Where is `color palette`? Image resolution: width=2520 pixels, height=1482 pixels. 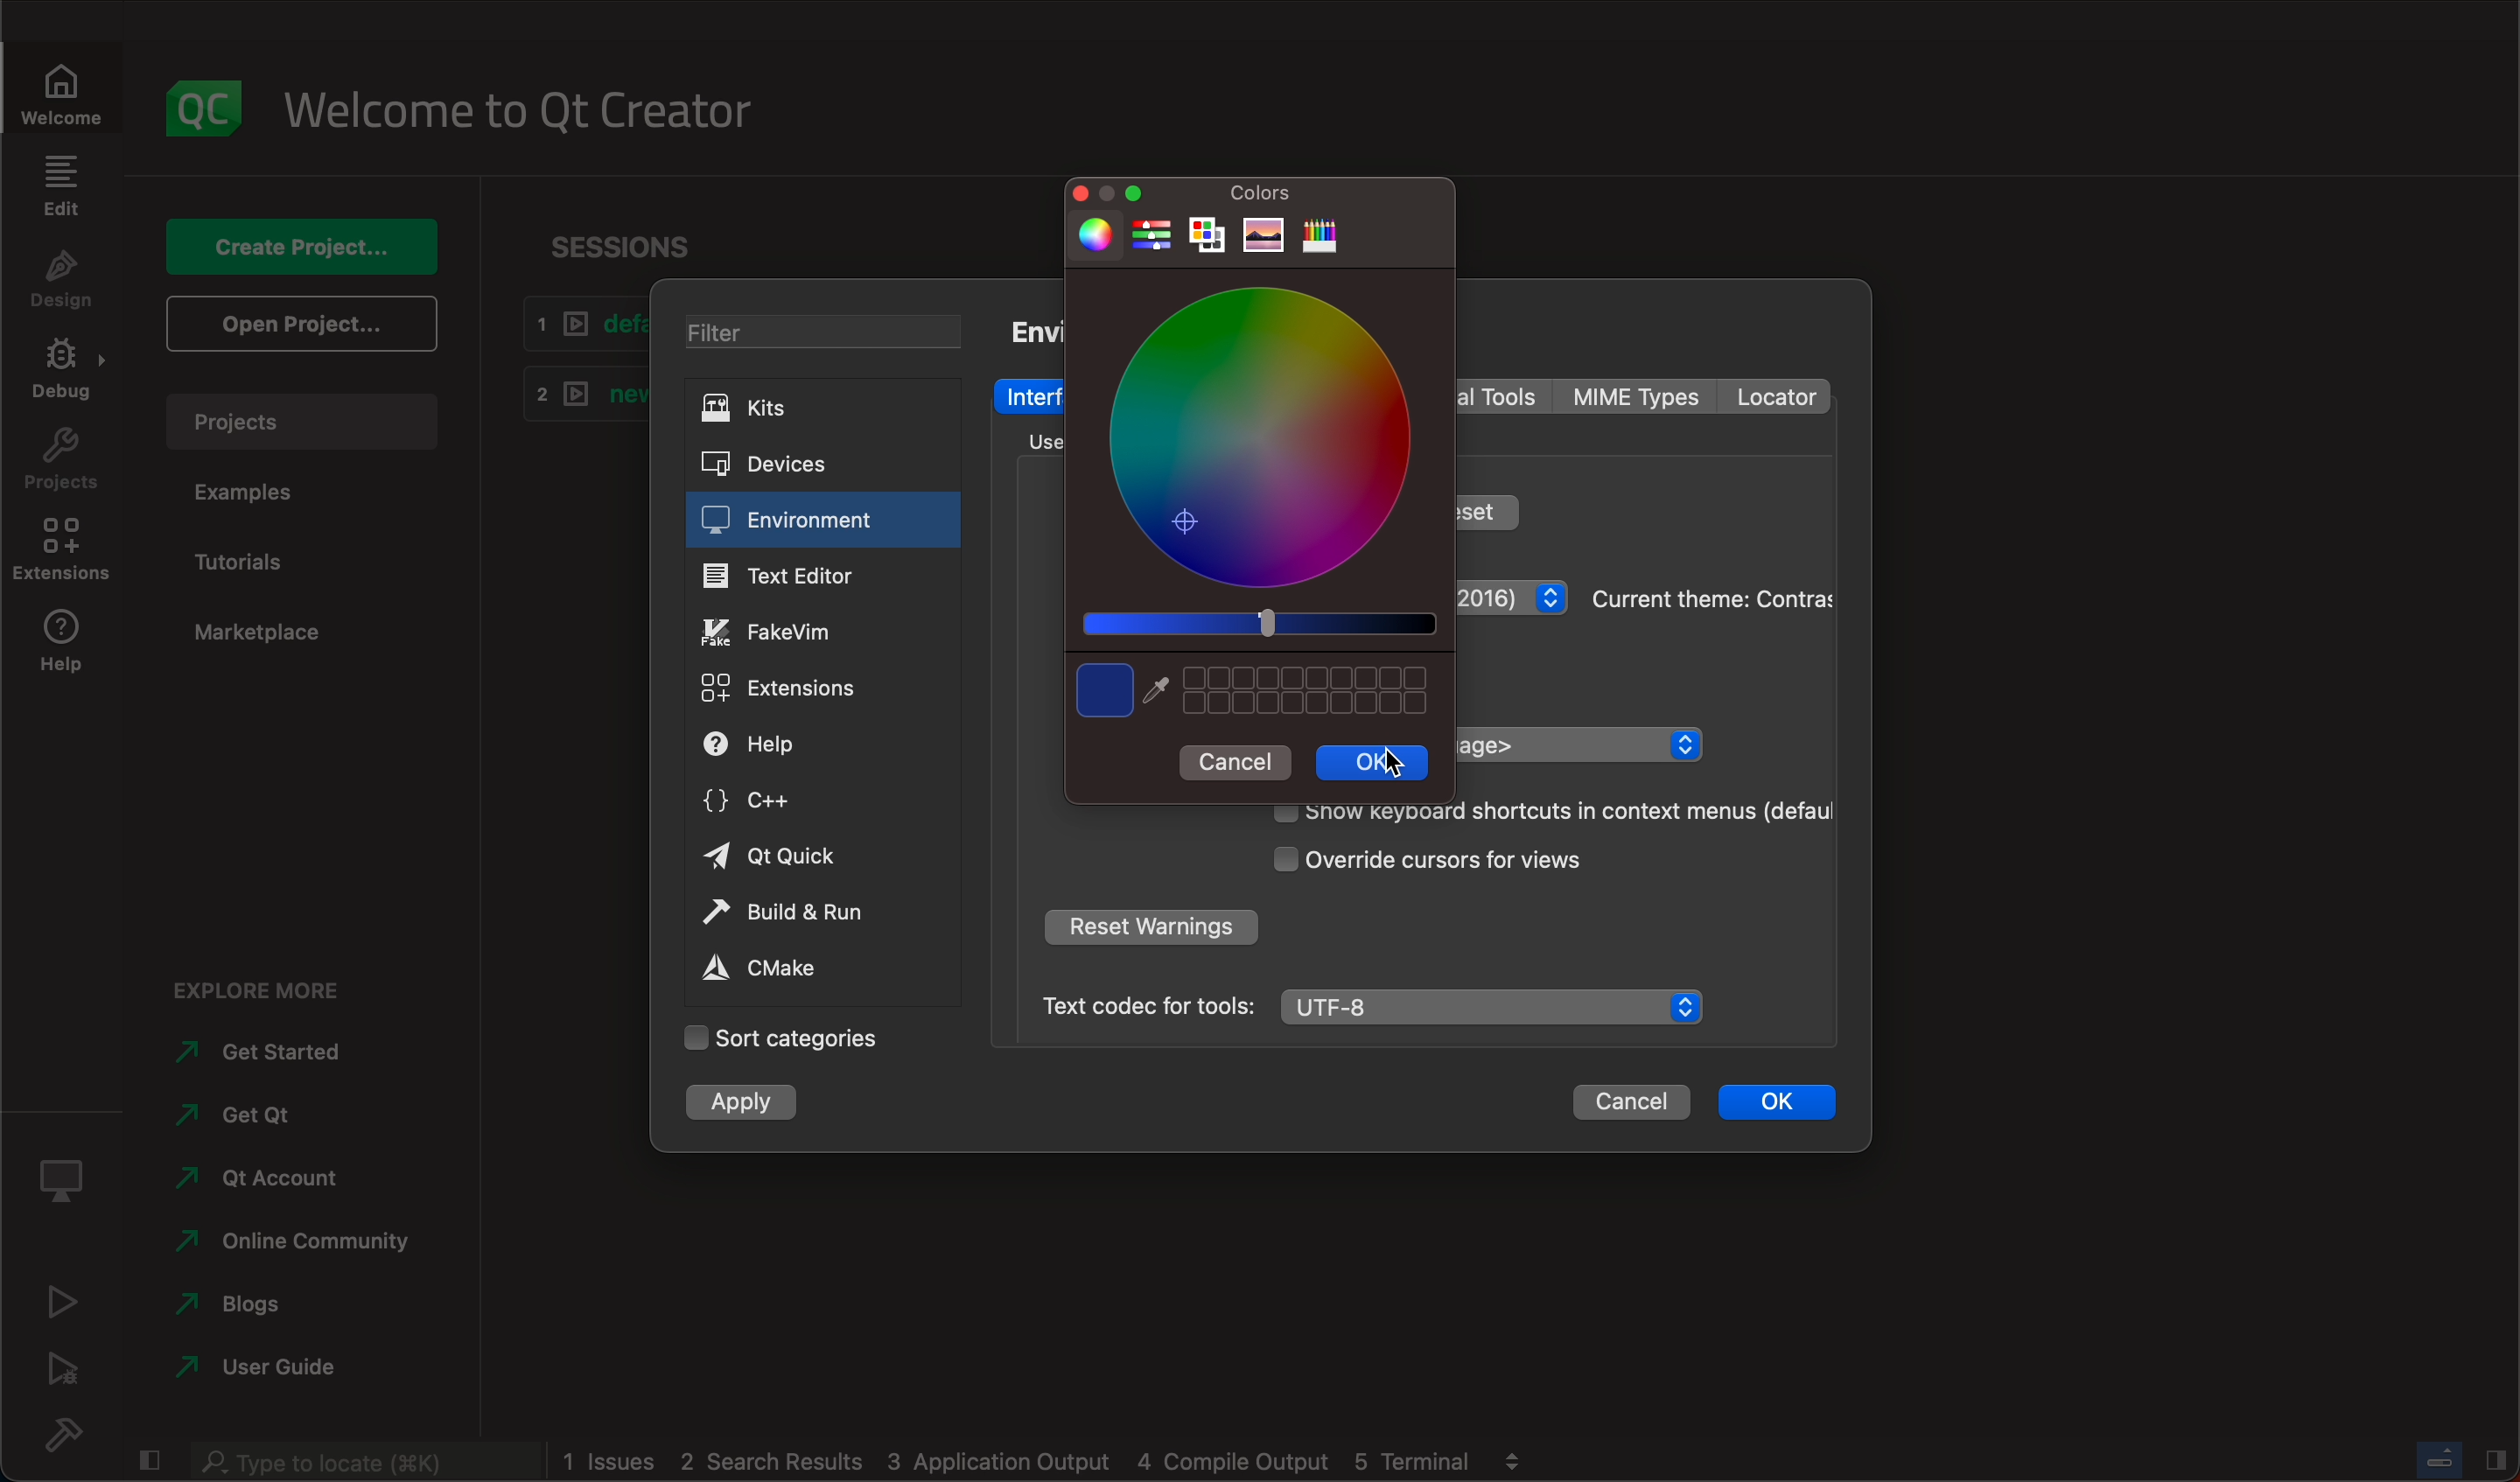 color palette is located at coordinates (1209, 238).